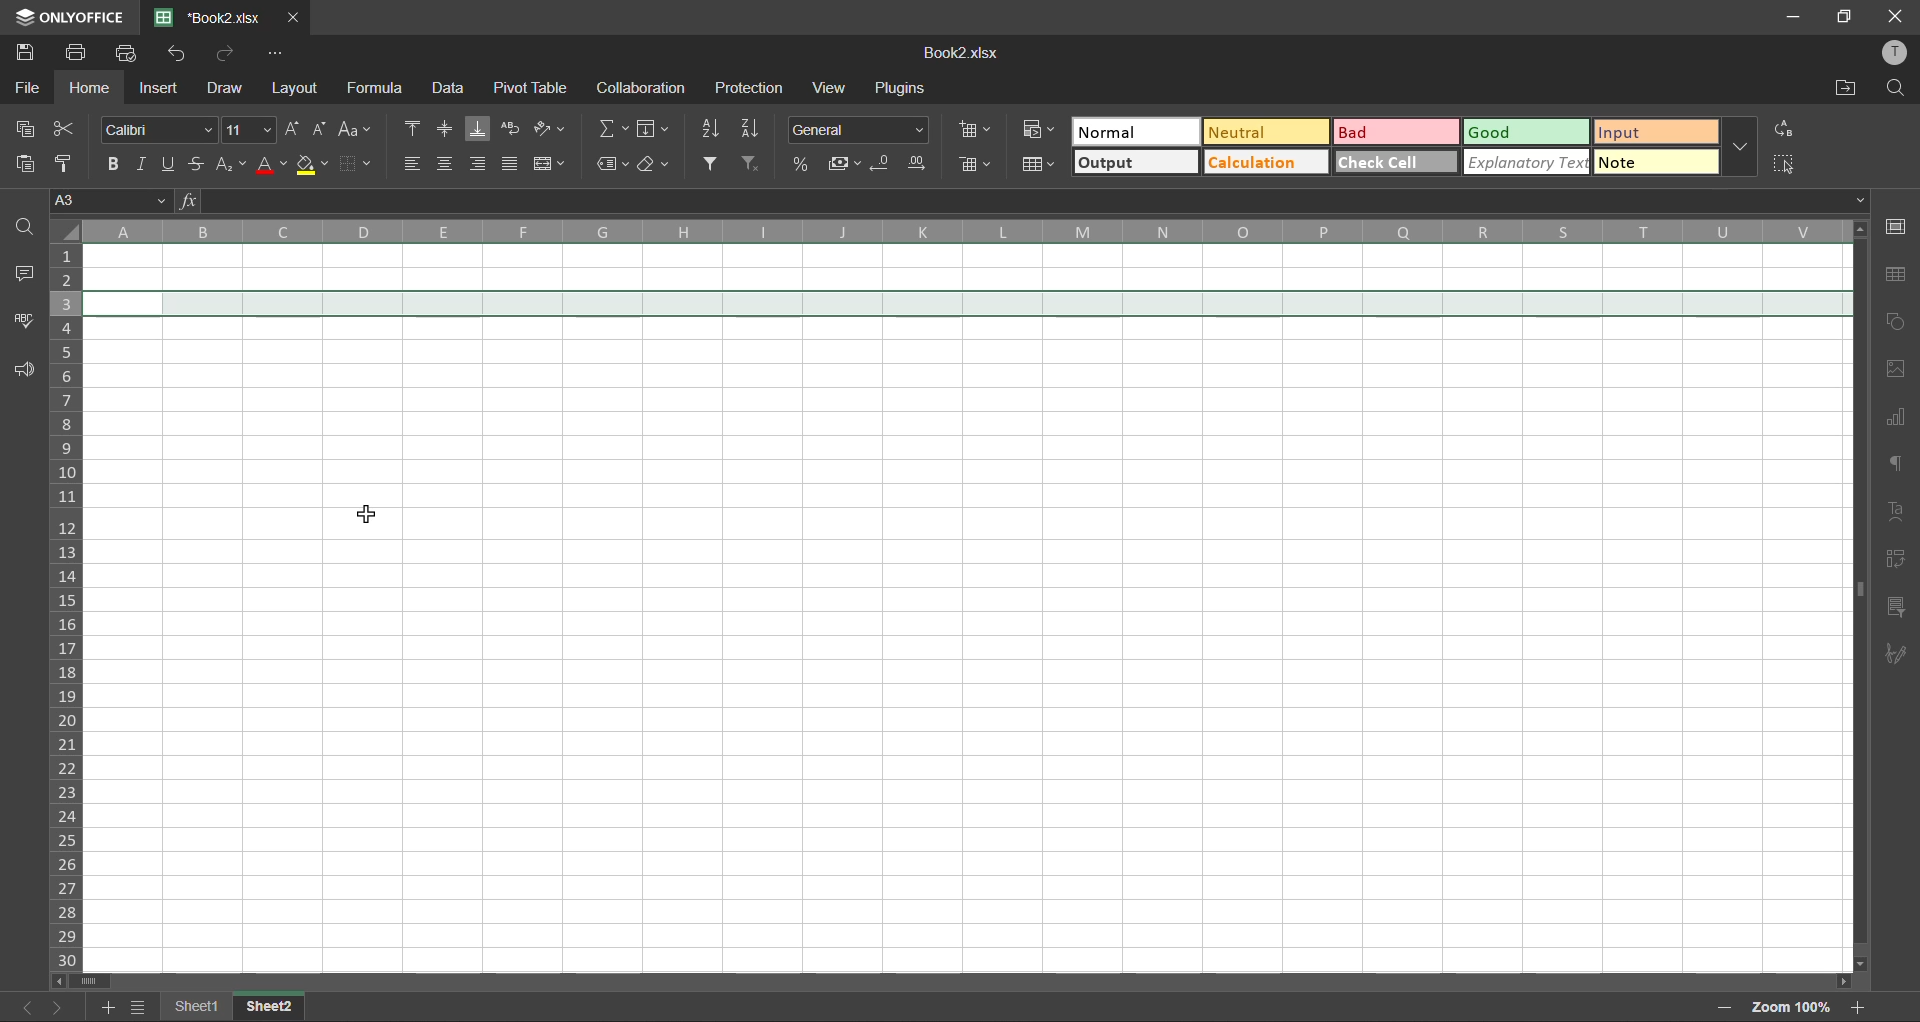  Describe the element at coordinates (63, 1006) in the screenshot. I see `next` at that location.